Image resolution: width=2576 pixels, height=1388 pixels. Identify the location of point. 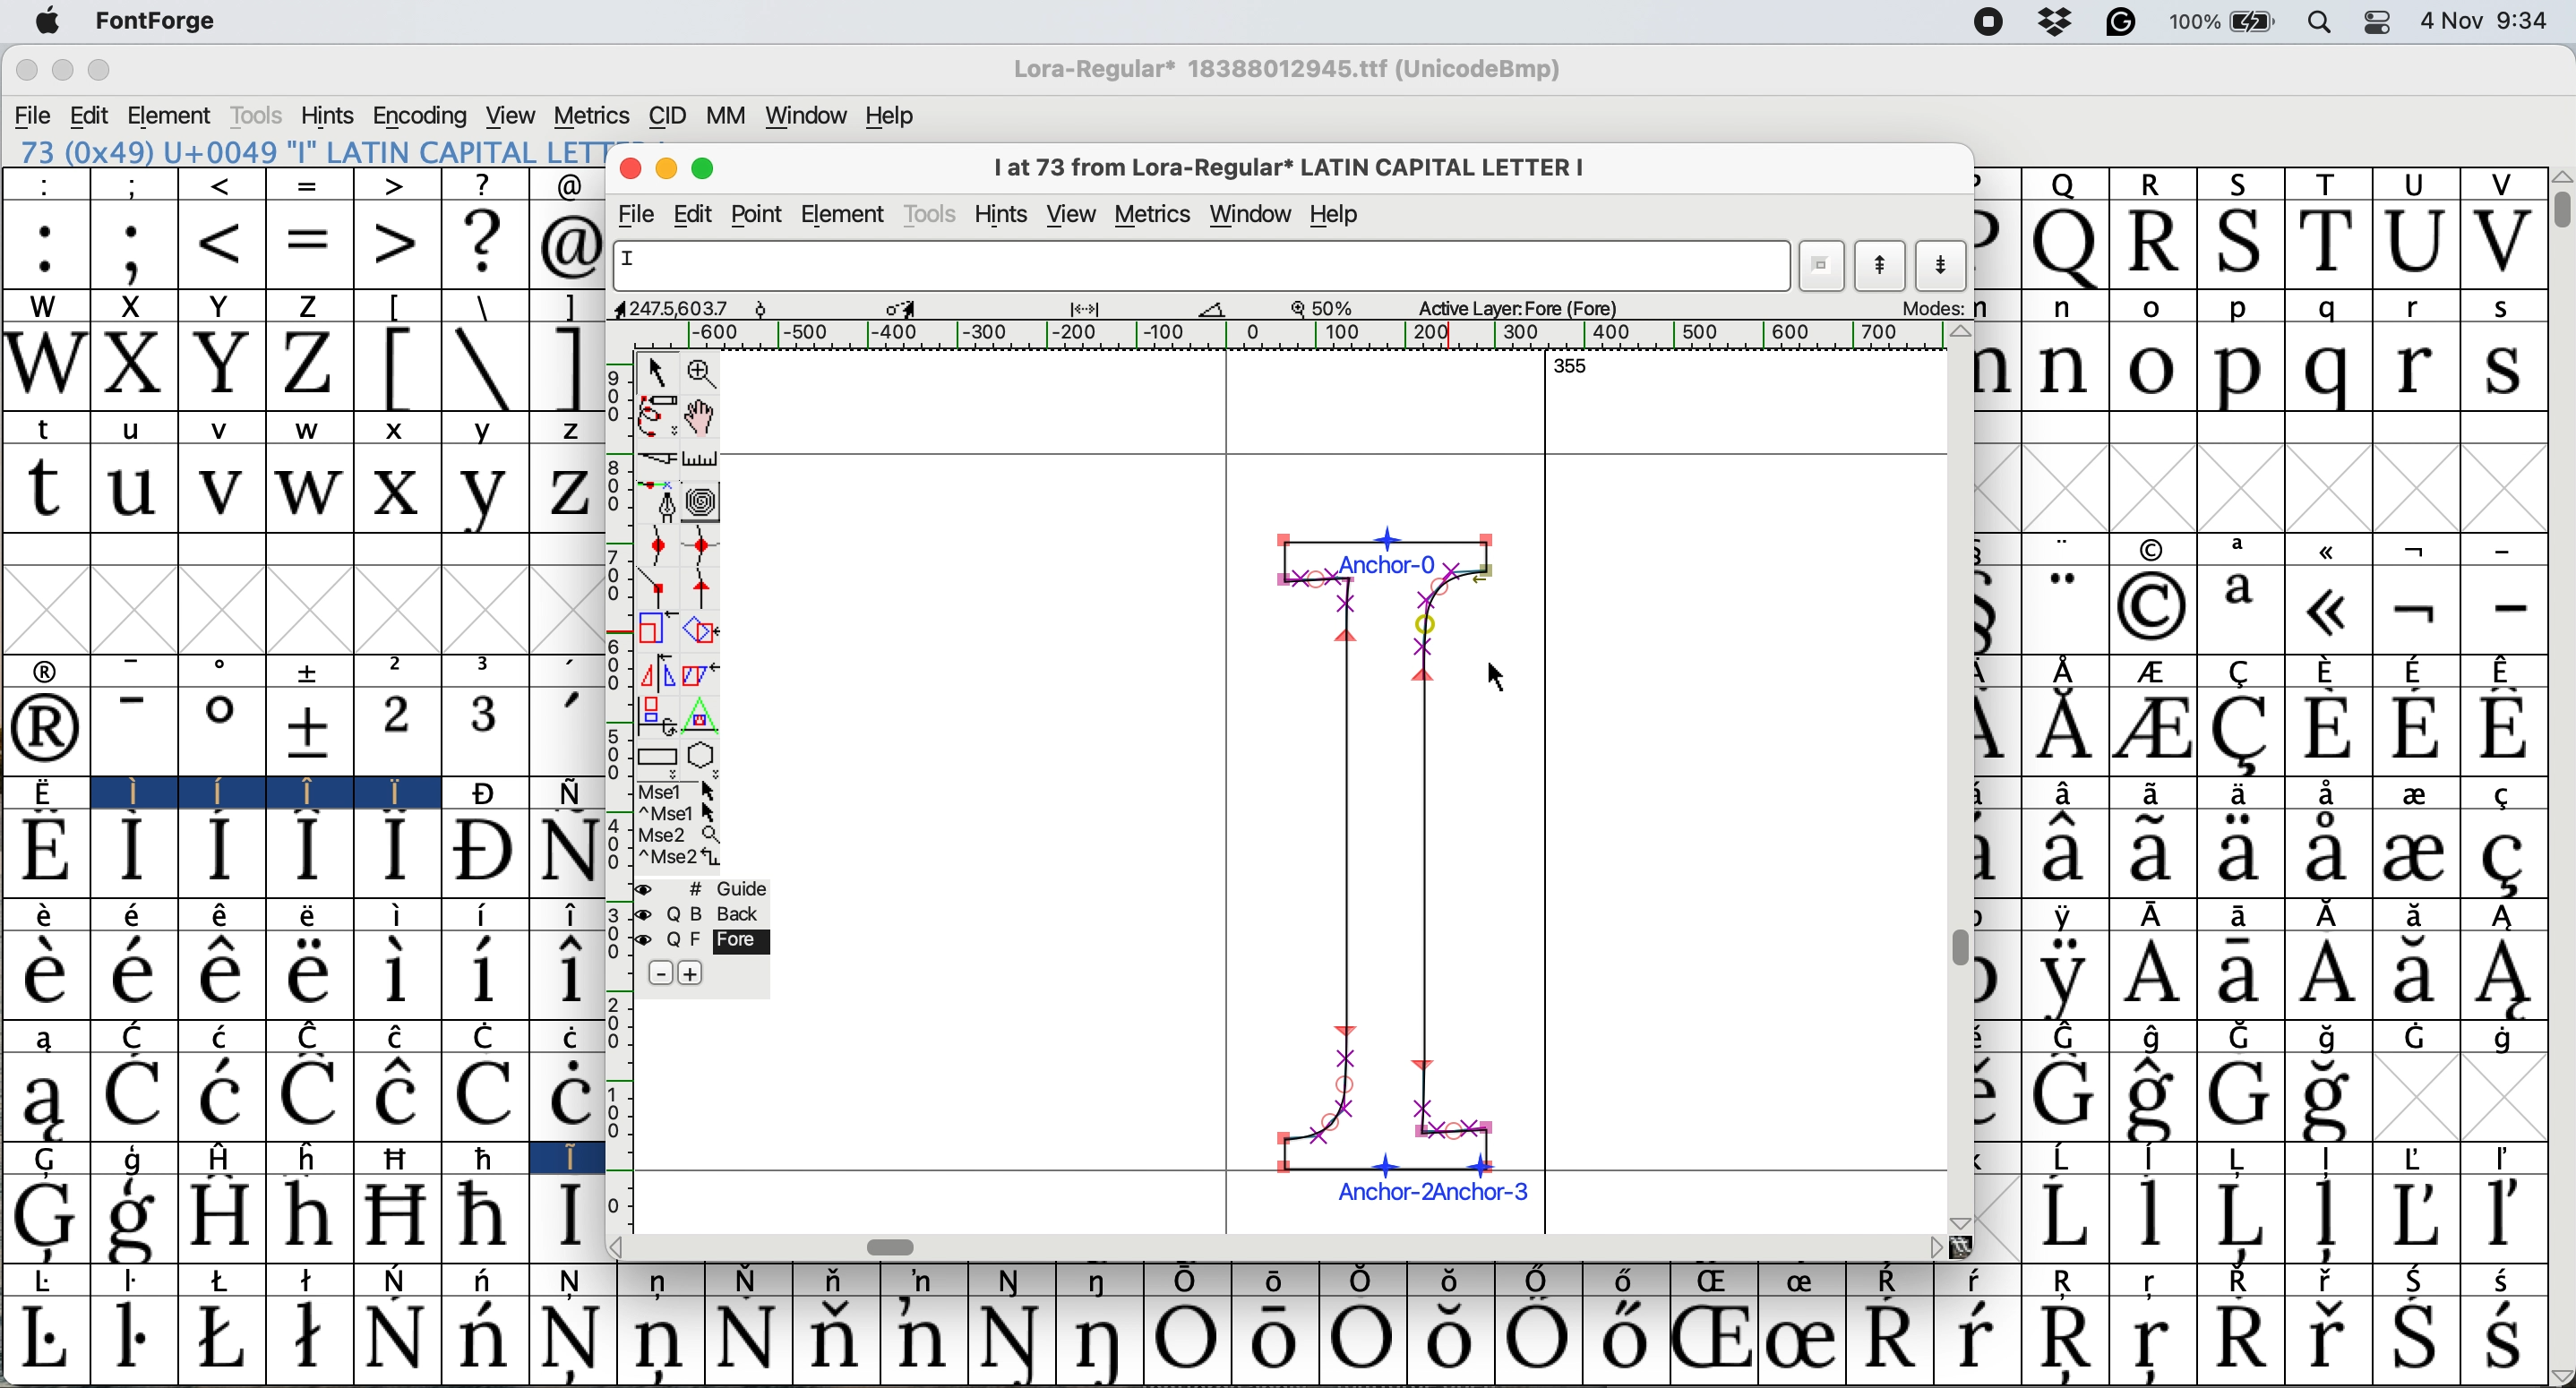
(763, 214).